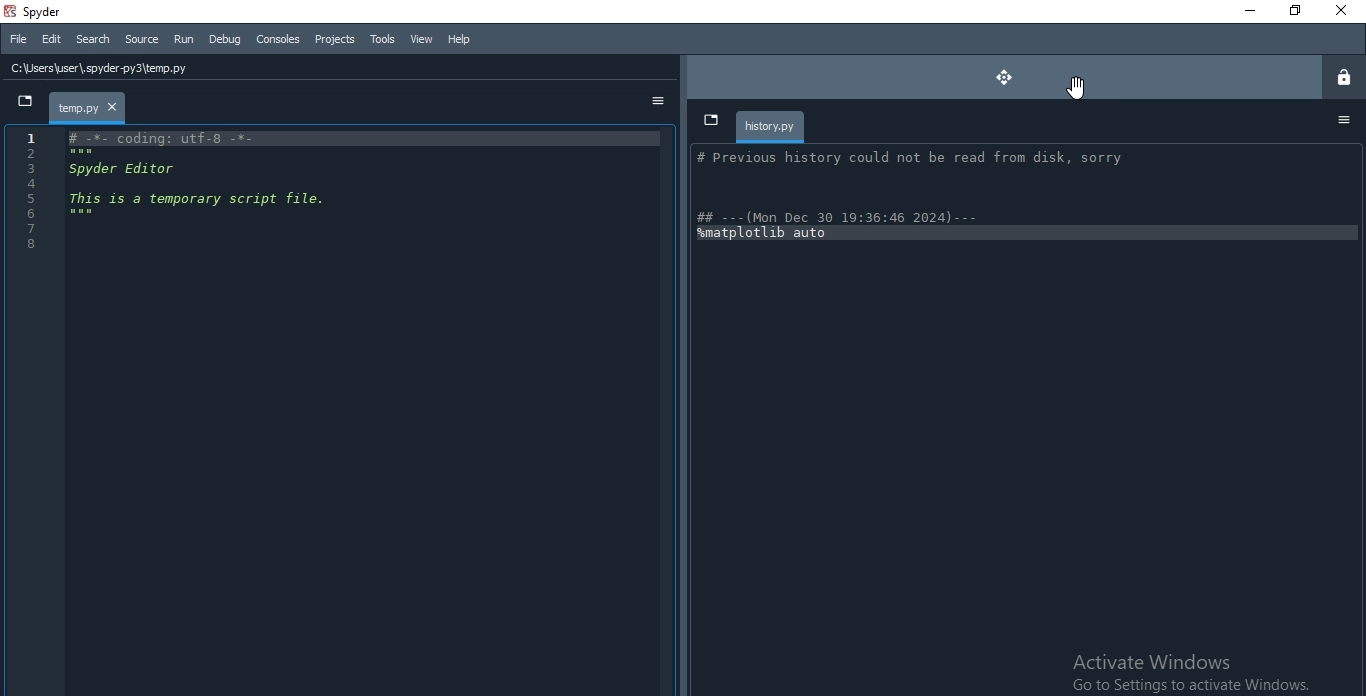 This screenshot has width=1366, height=696. I want to click on options, so click(656, 101).